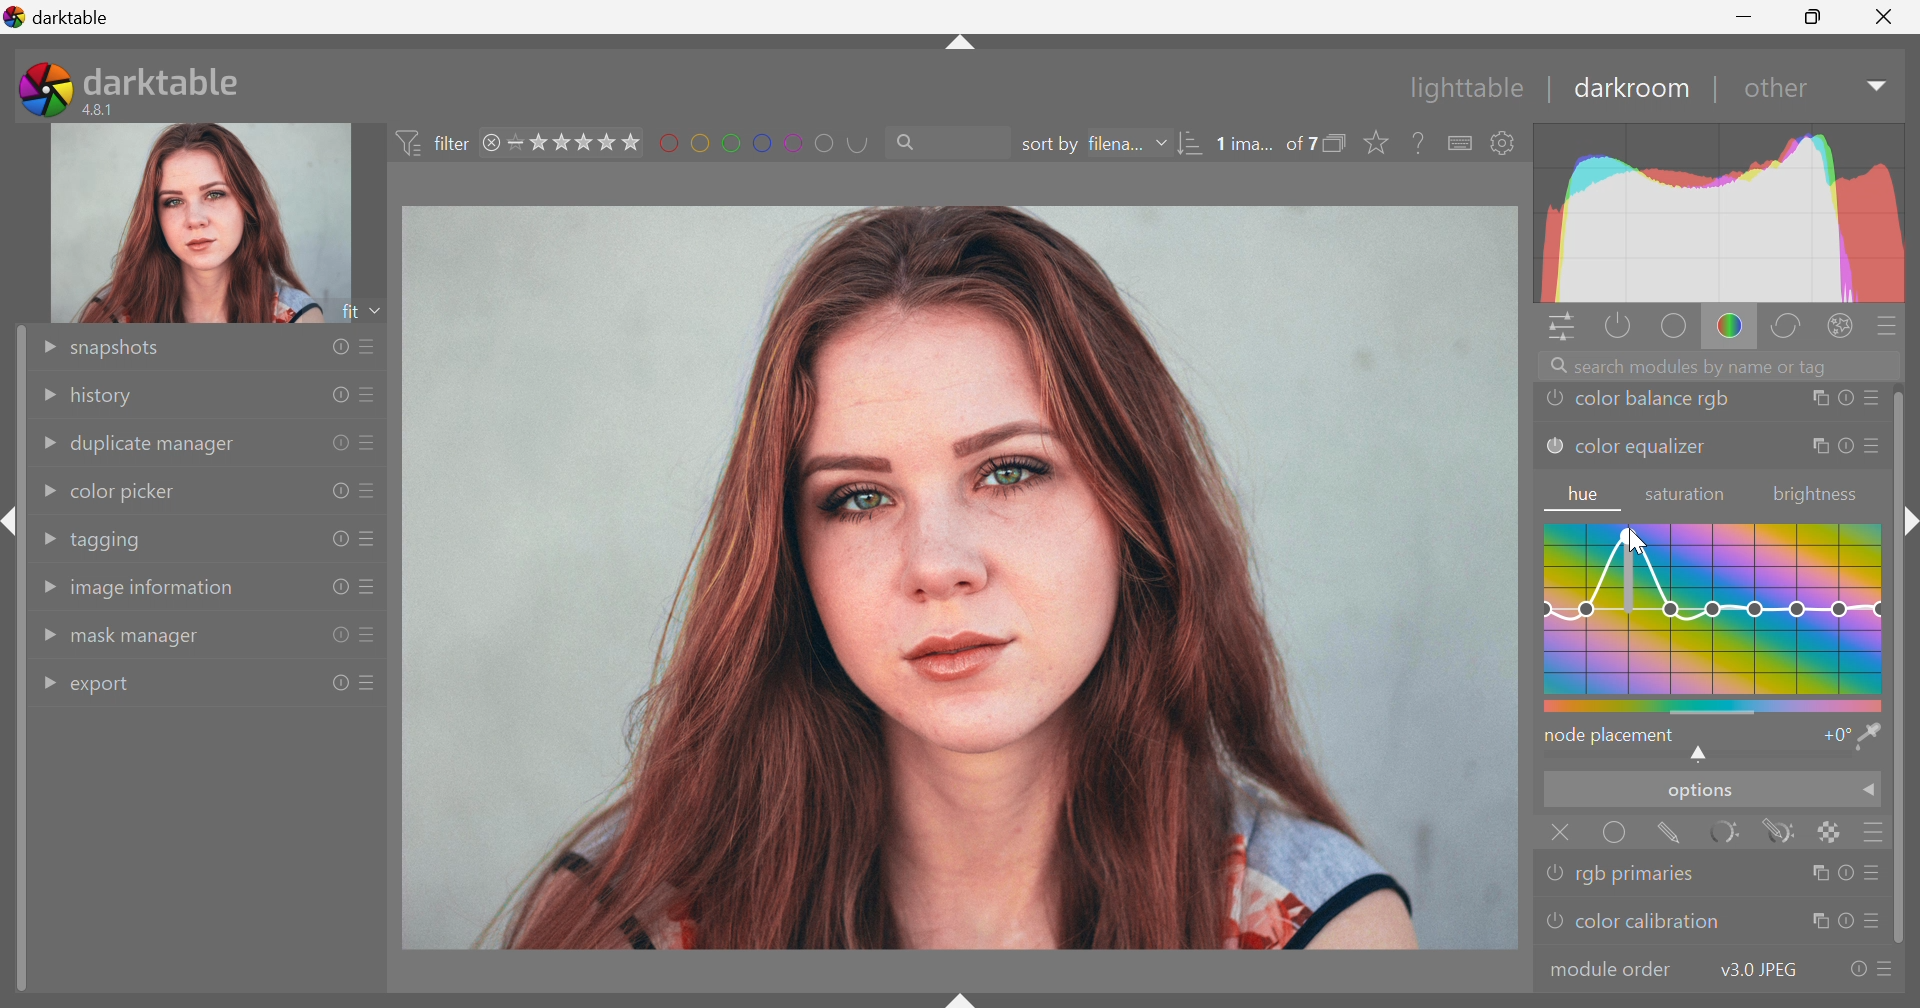 This screenshot has height=1008, width=1920. Describe the element at coordinates (1612, 968) in the screenshot. I see `modular order` at that location.